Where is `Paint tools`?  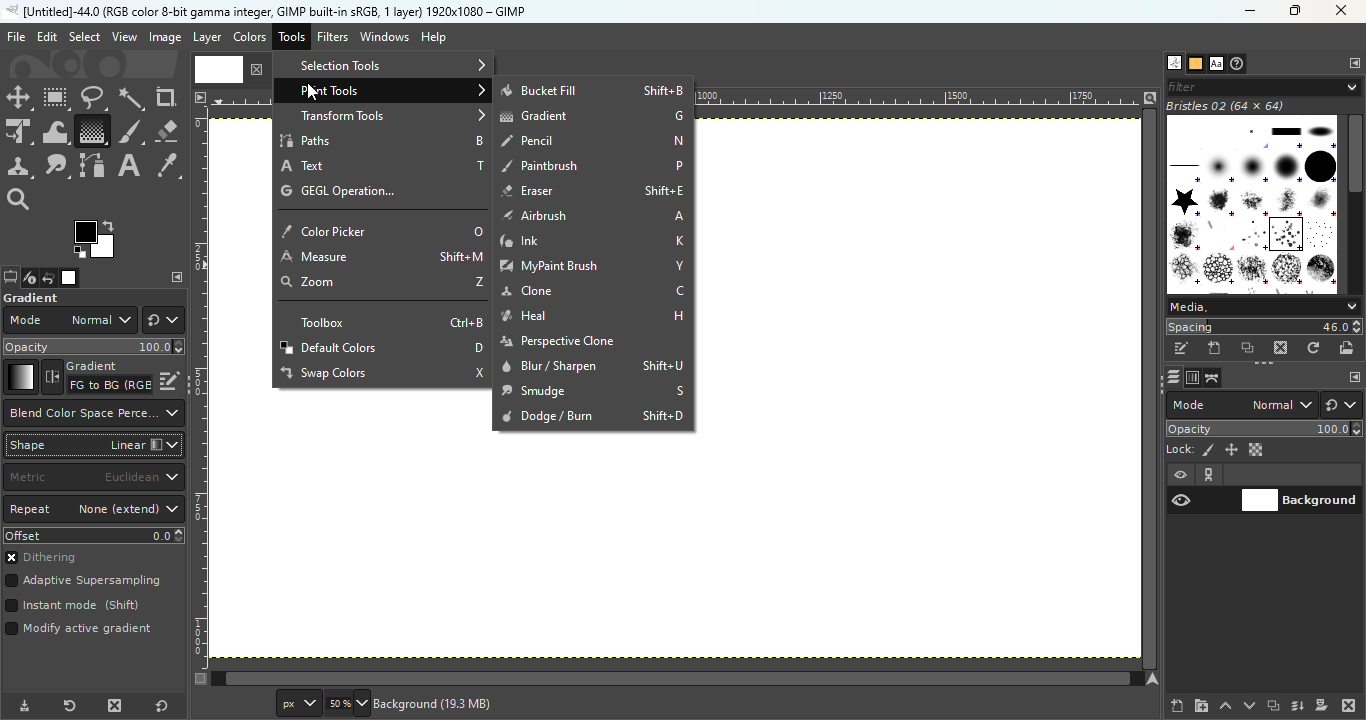 Paint tools is located at coordinates (384, 90).